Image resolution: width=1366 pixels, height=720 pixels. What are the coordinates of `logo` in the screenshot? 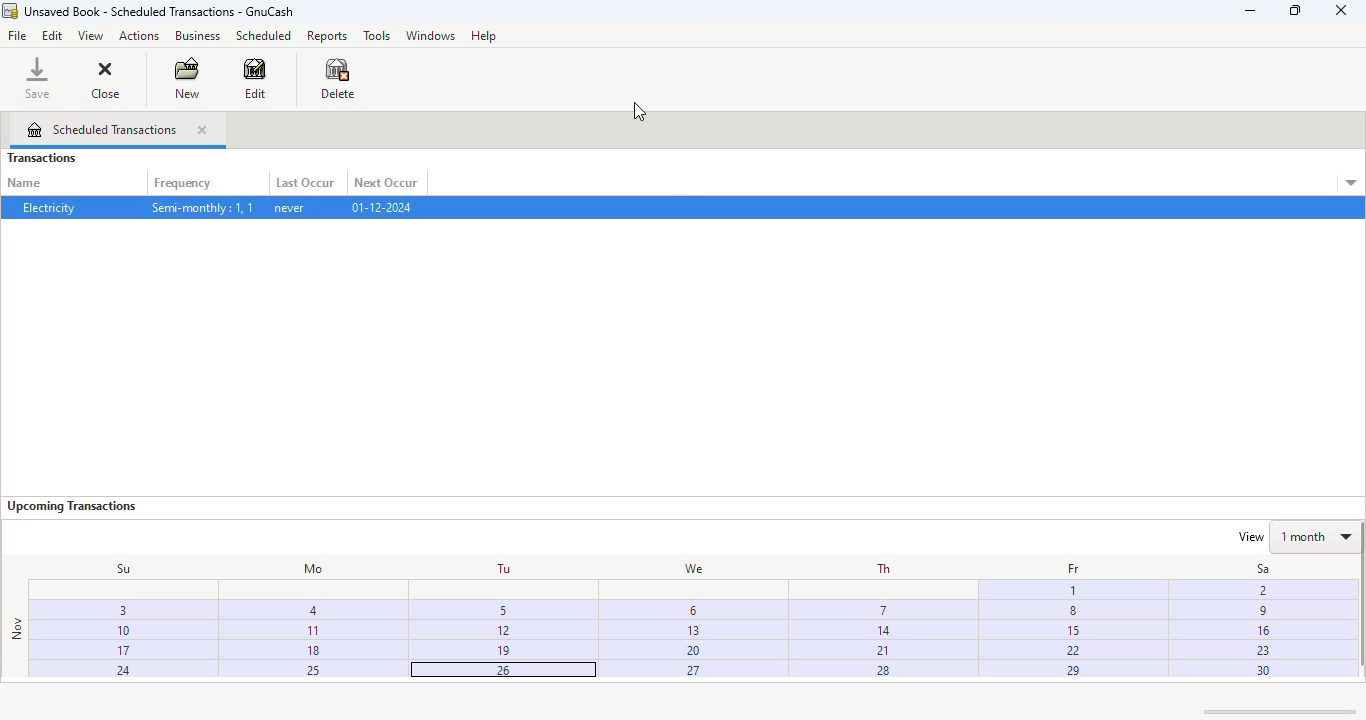 It's located at (10, 10).